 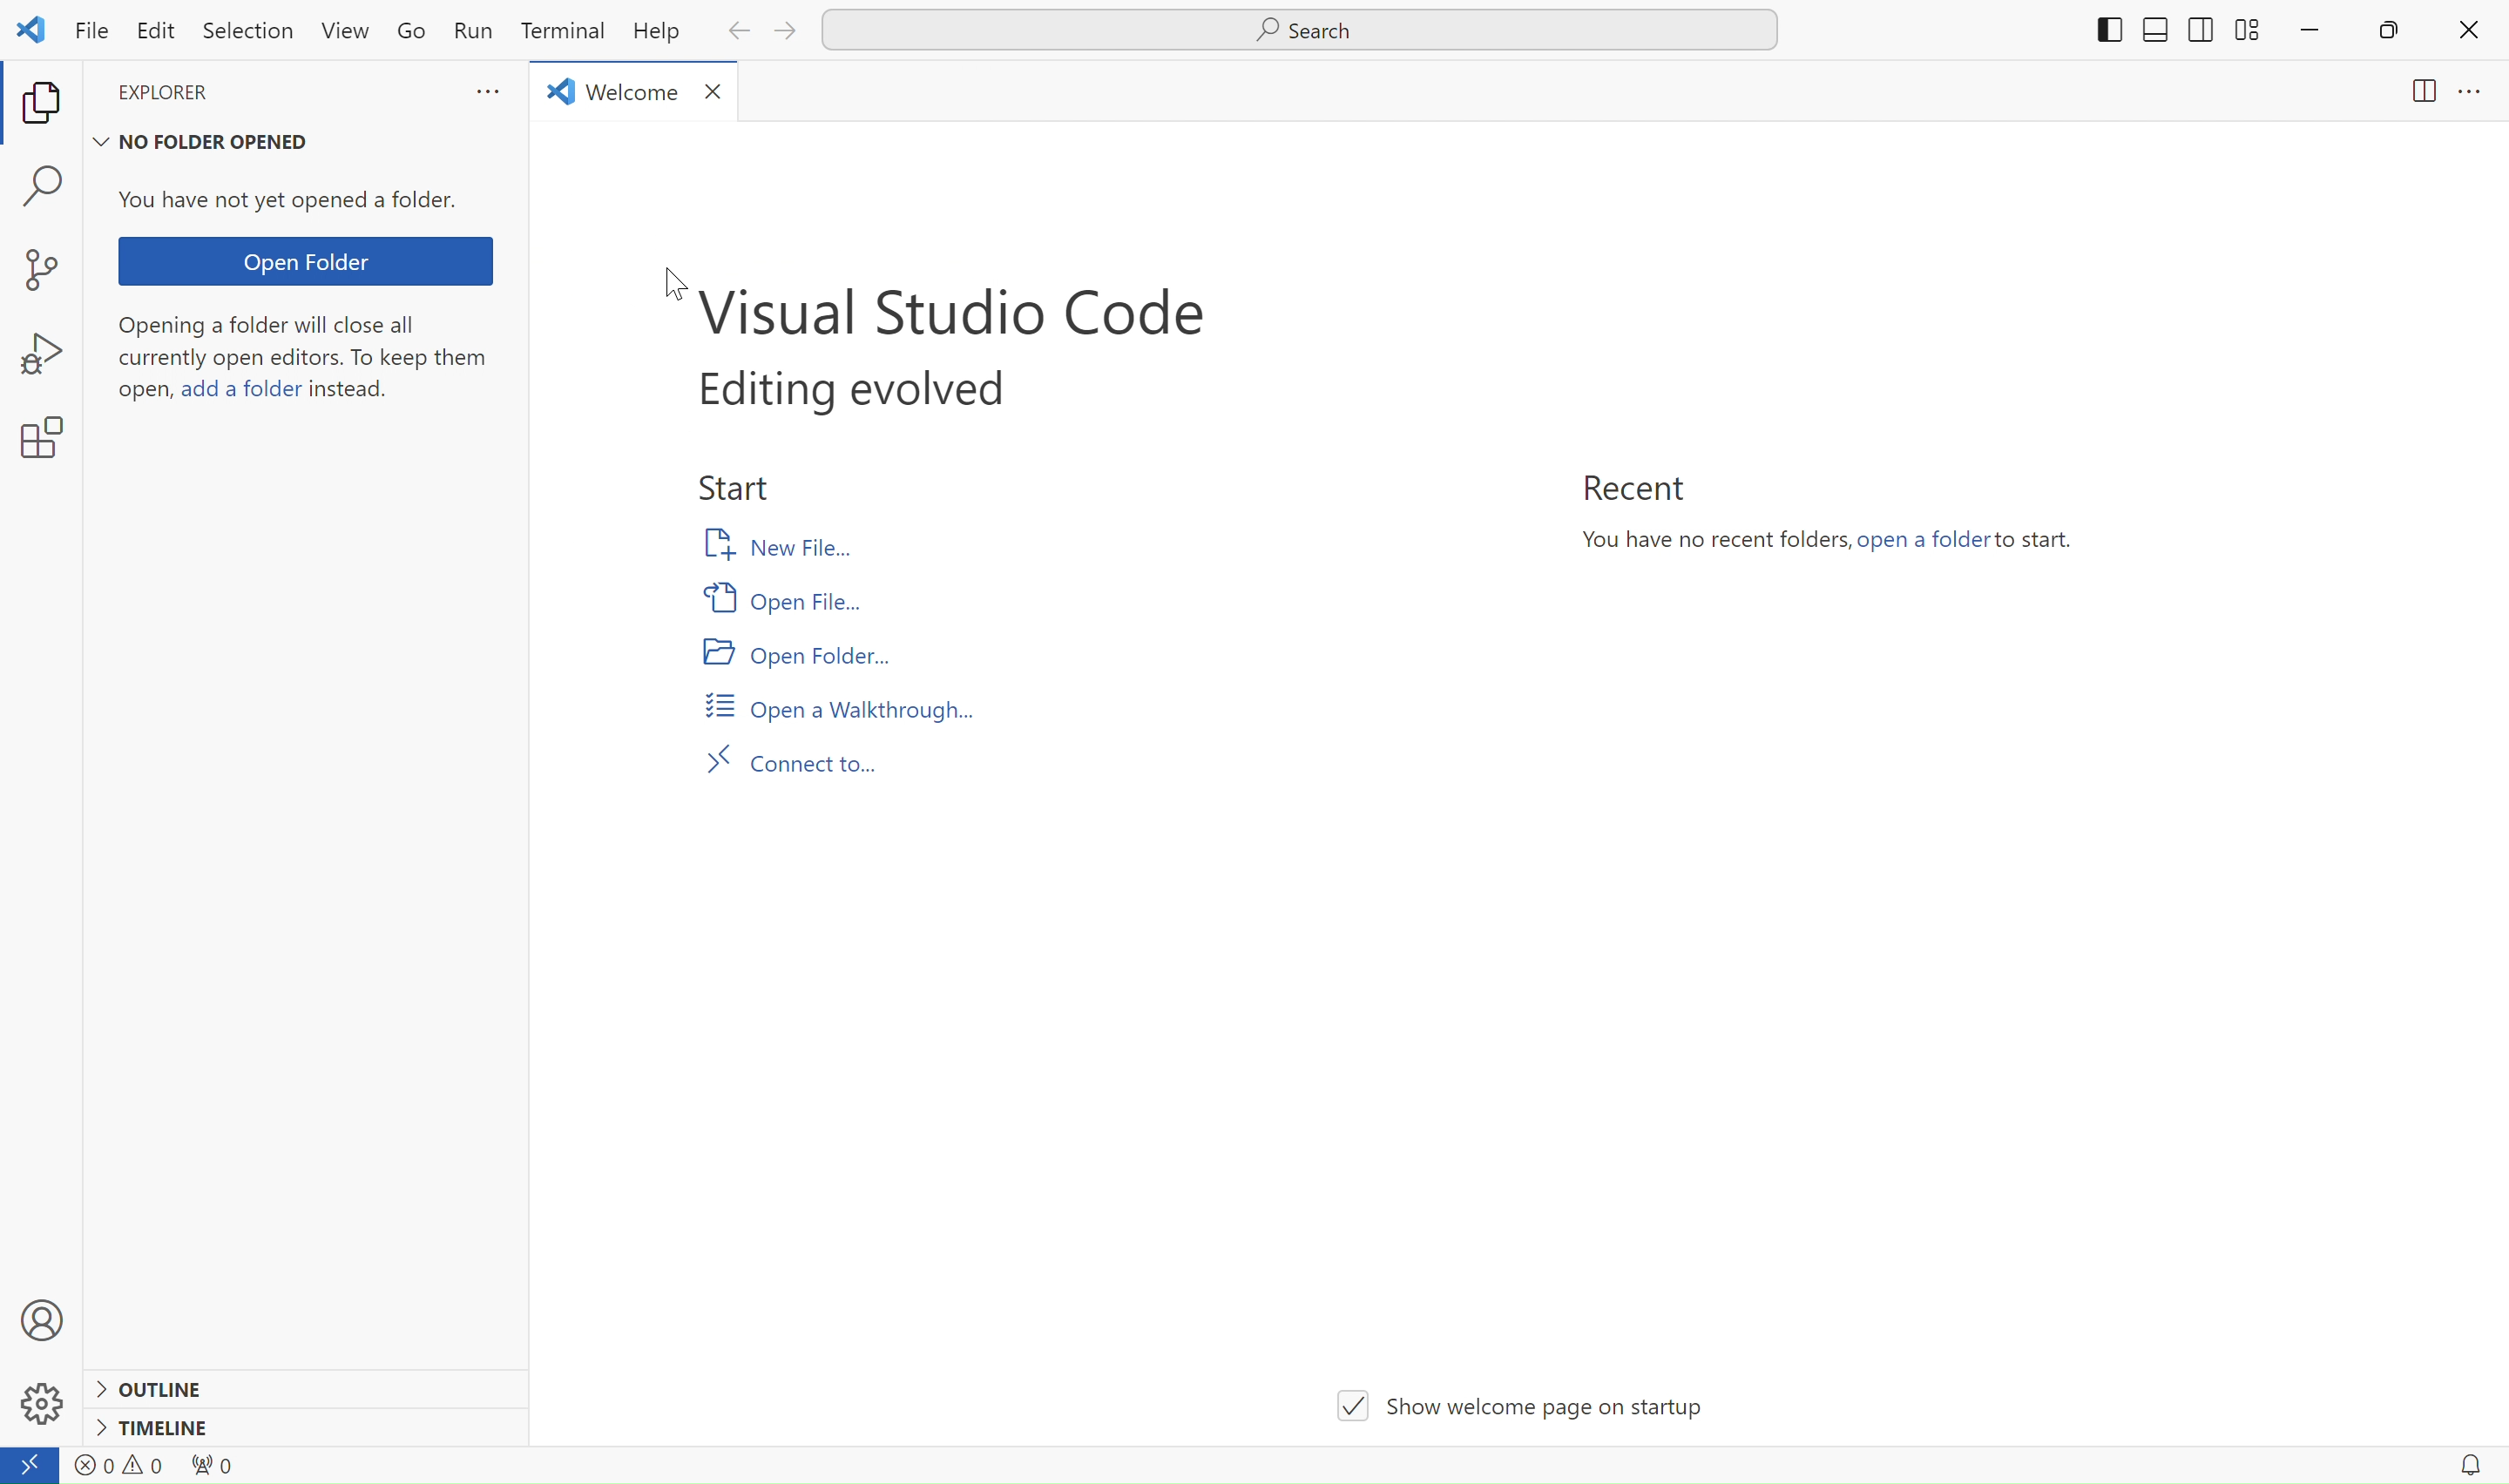 I want to click on timeline, so click(x=167, y=1428).